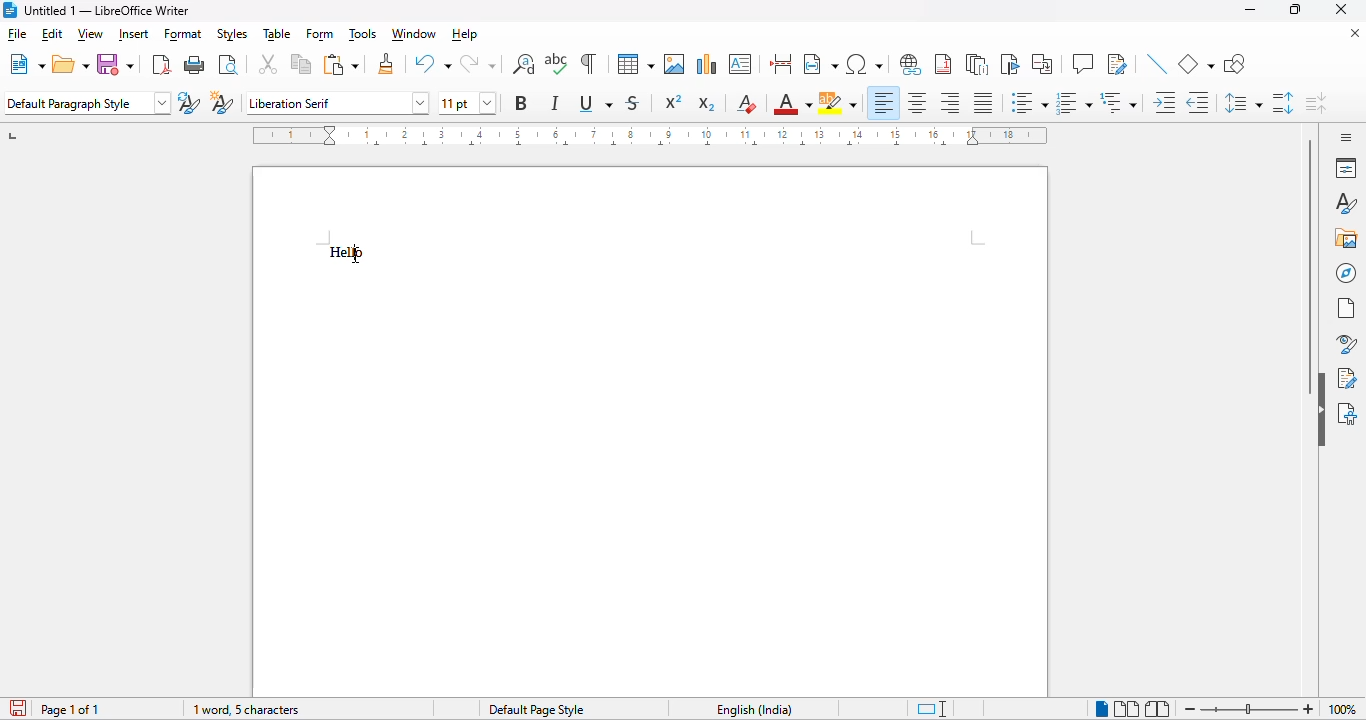  What do you see at coordinates (184, 34) in the screenshot?
I see `format` at bounding box center [184, 34].